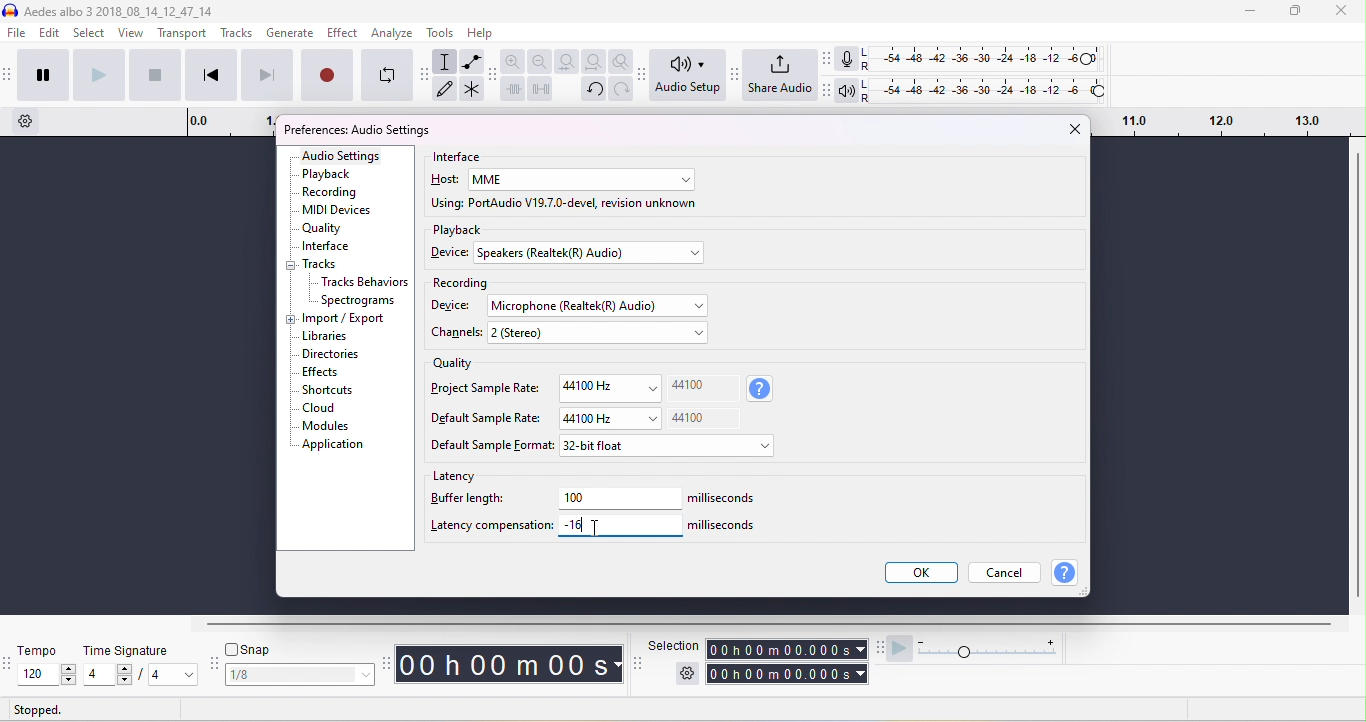 The width and height of the screenshot is (1366, 722). What do you see at coordinates (459, 333) in the screenshot?
I see `chanels` at bounding box center [459, 333].